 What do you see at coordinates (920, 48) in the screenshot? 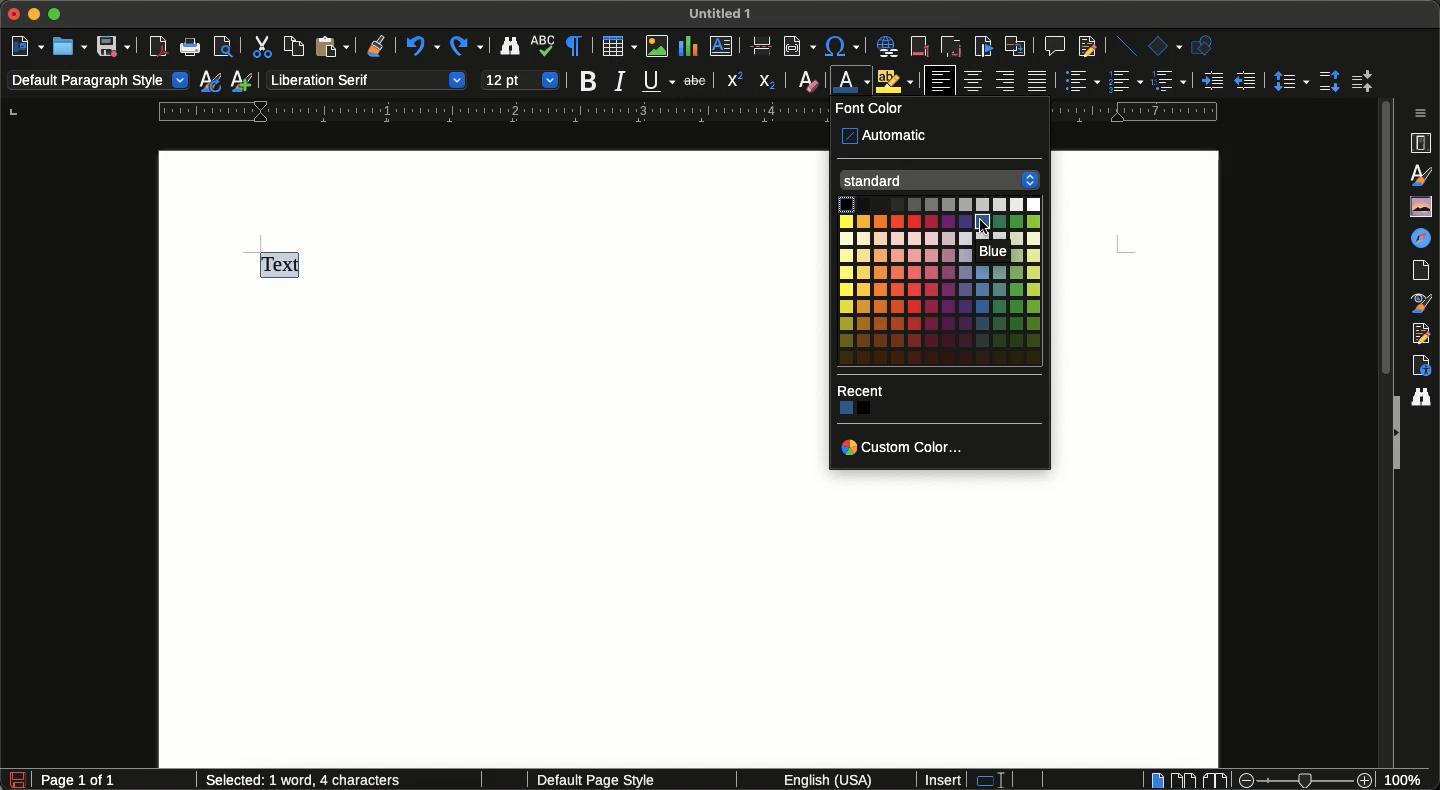
I see `Insert footnote` at bounding box center [920, 48].